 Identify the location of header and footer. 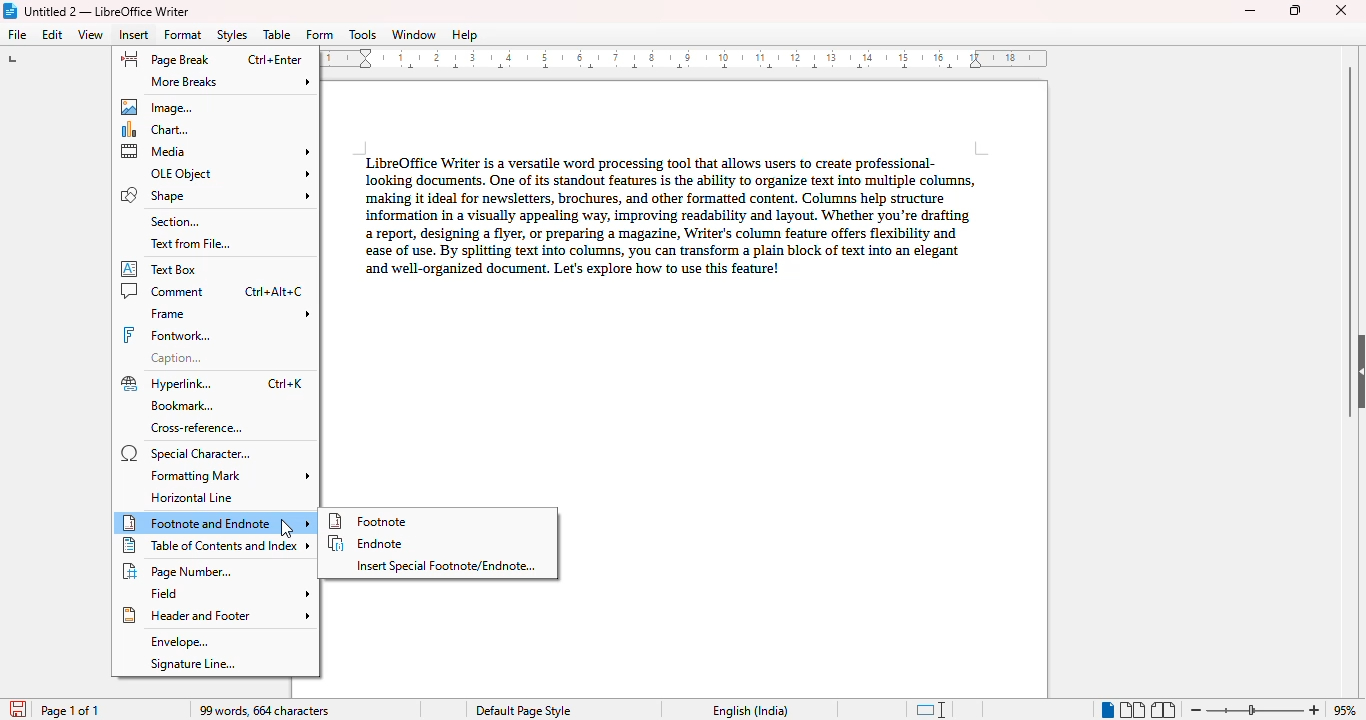
(215, 615).